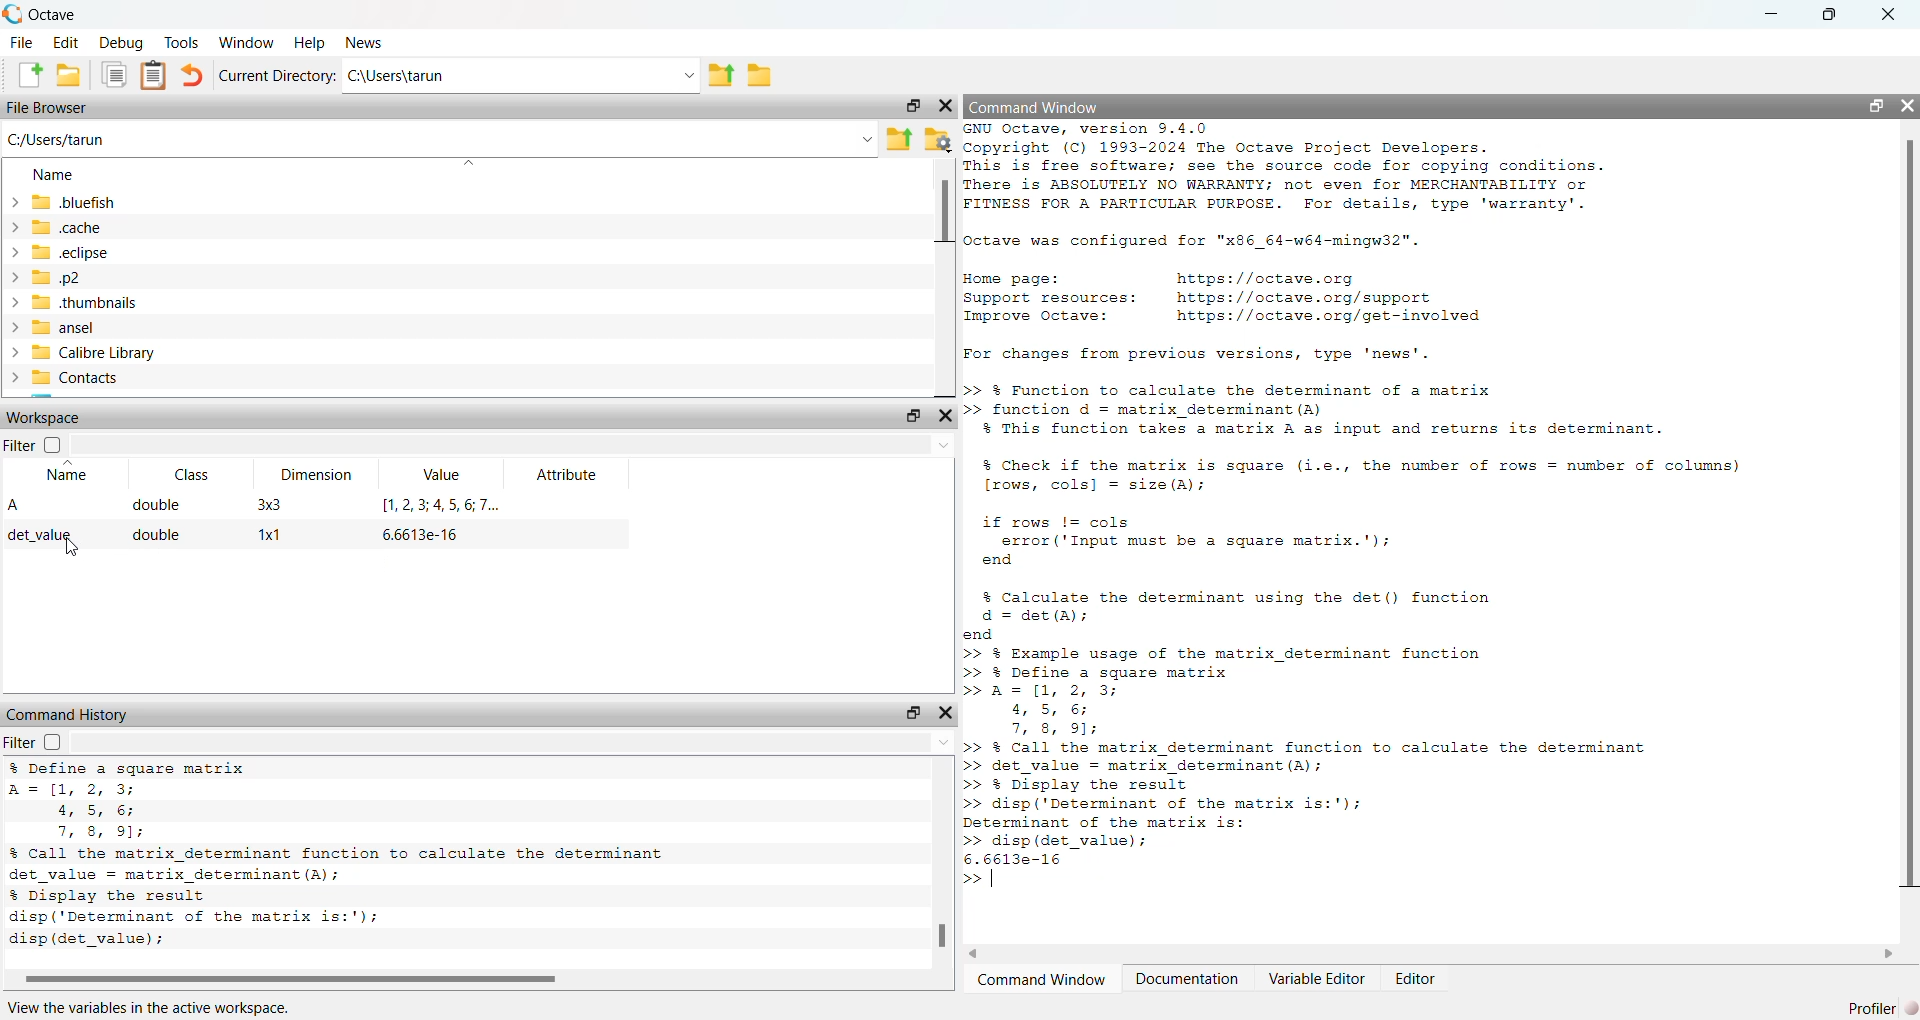  Describe the element at coordinates (20, 445) in the screenshot. I see `filter` at that location.